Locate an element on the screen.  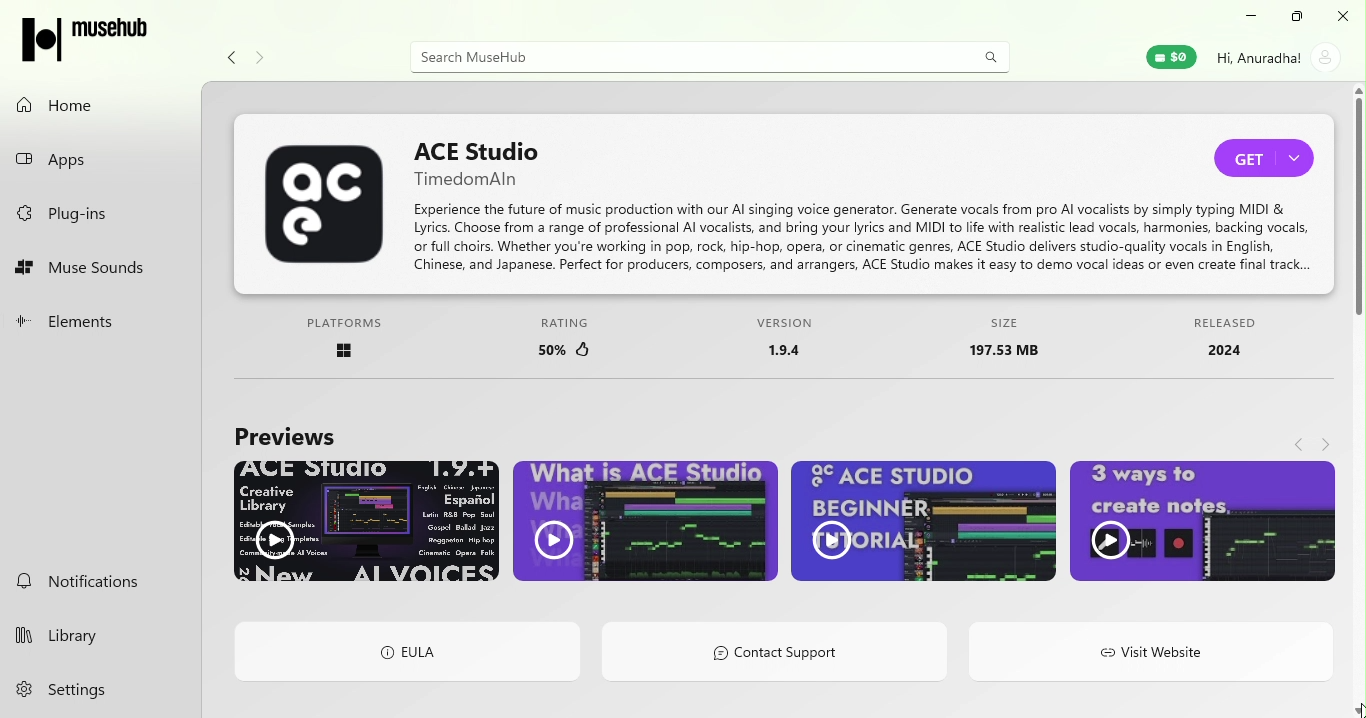
Video preview is located at coordinates (640, 522).